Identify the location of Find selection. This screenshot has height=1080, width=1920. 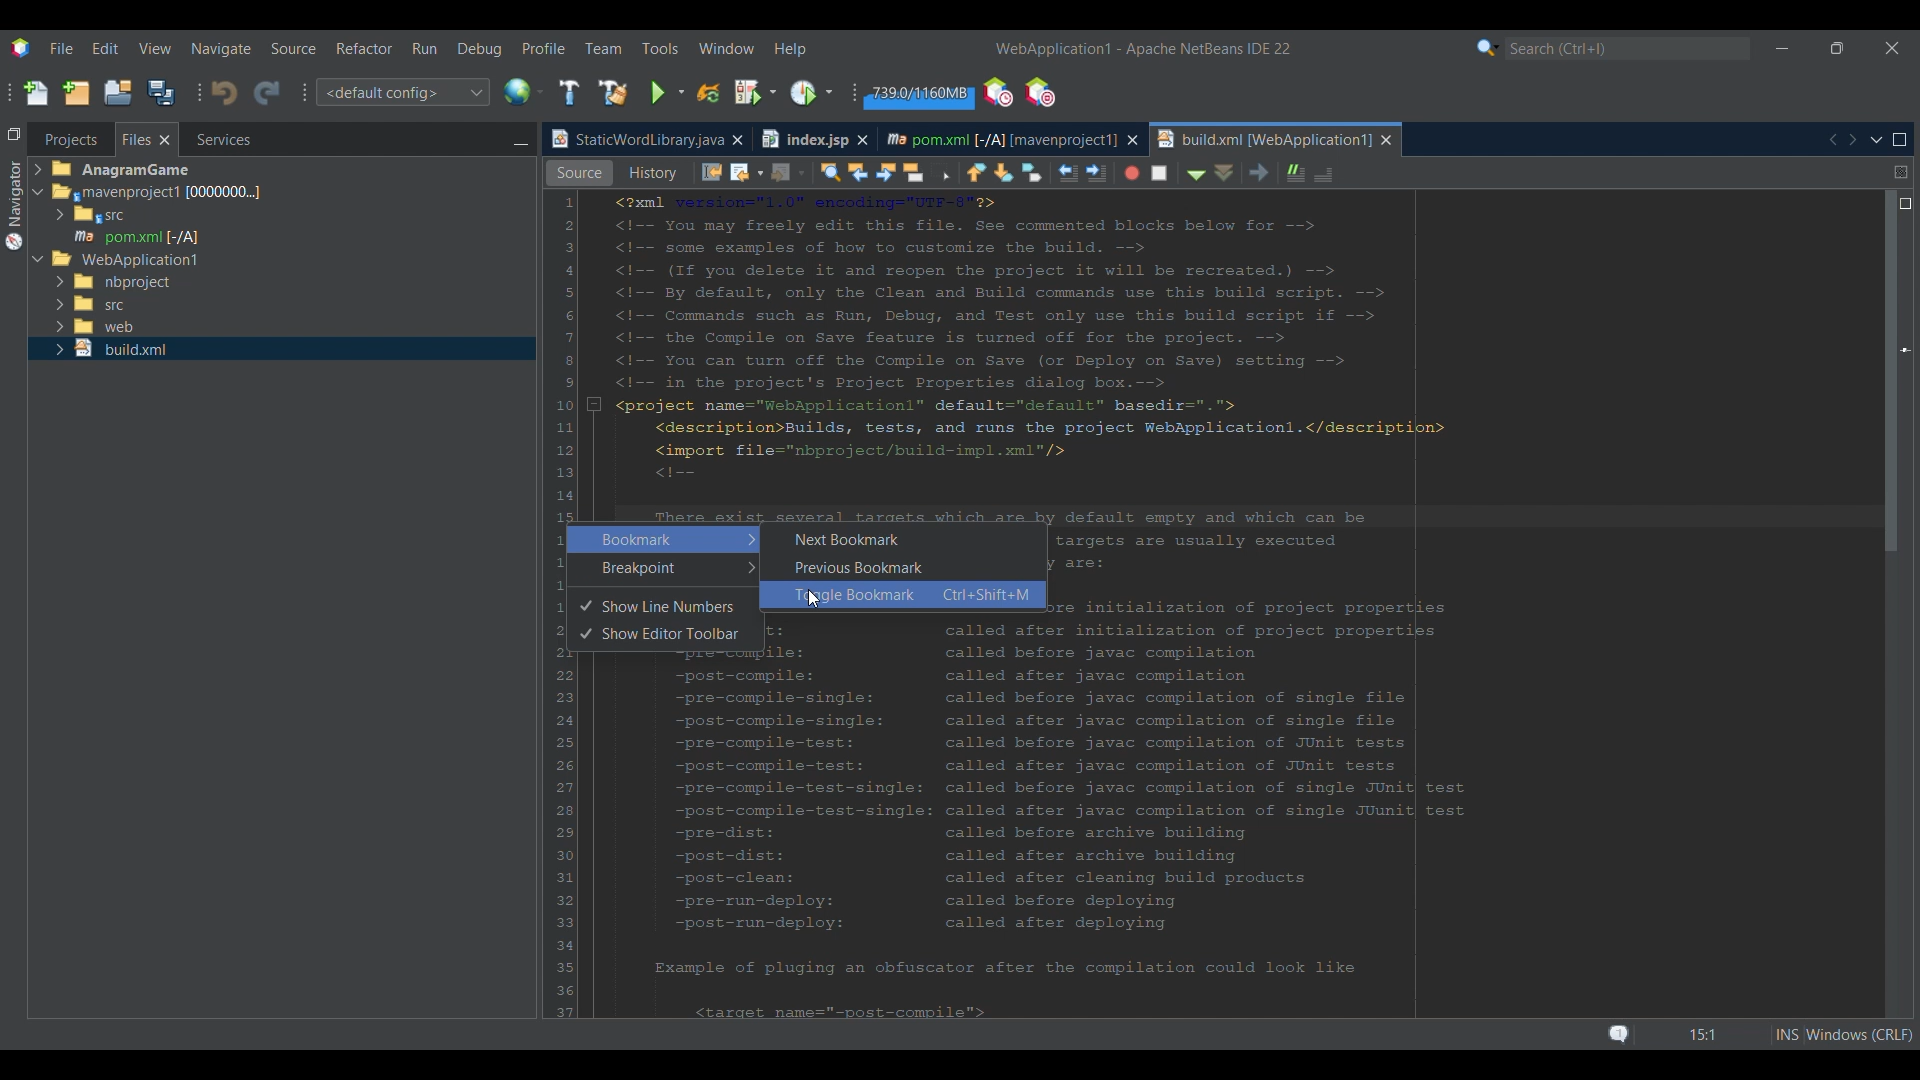
(1005, 172).